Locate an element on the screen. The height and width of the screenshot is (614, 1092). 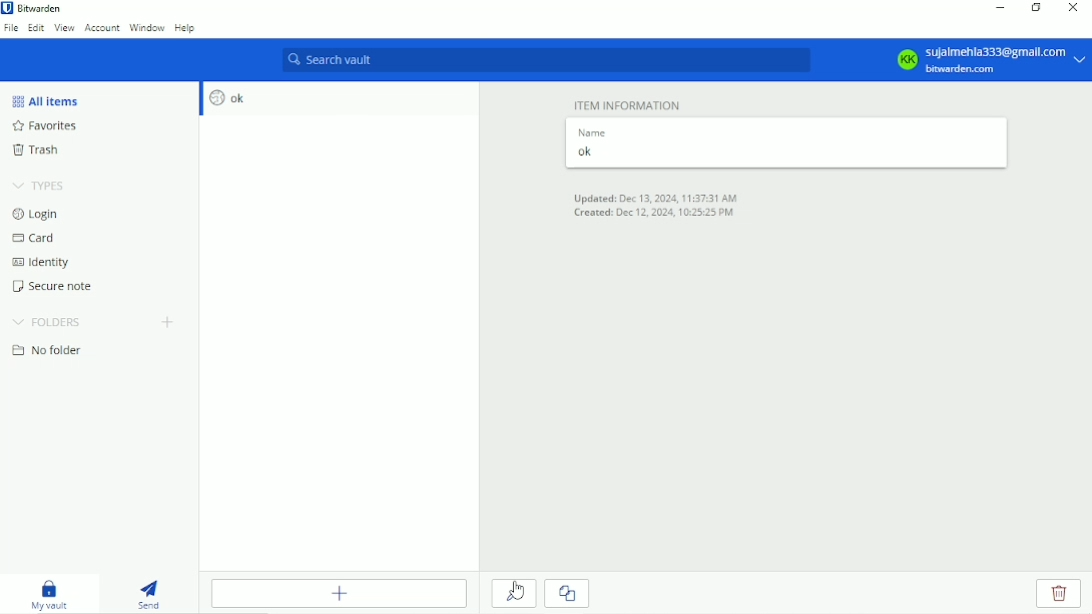
Types is located at coordinates (41, 183).